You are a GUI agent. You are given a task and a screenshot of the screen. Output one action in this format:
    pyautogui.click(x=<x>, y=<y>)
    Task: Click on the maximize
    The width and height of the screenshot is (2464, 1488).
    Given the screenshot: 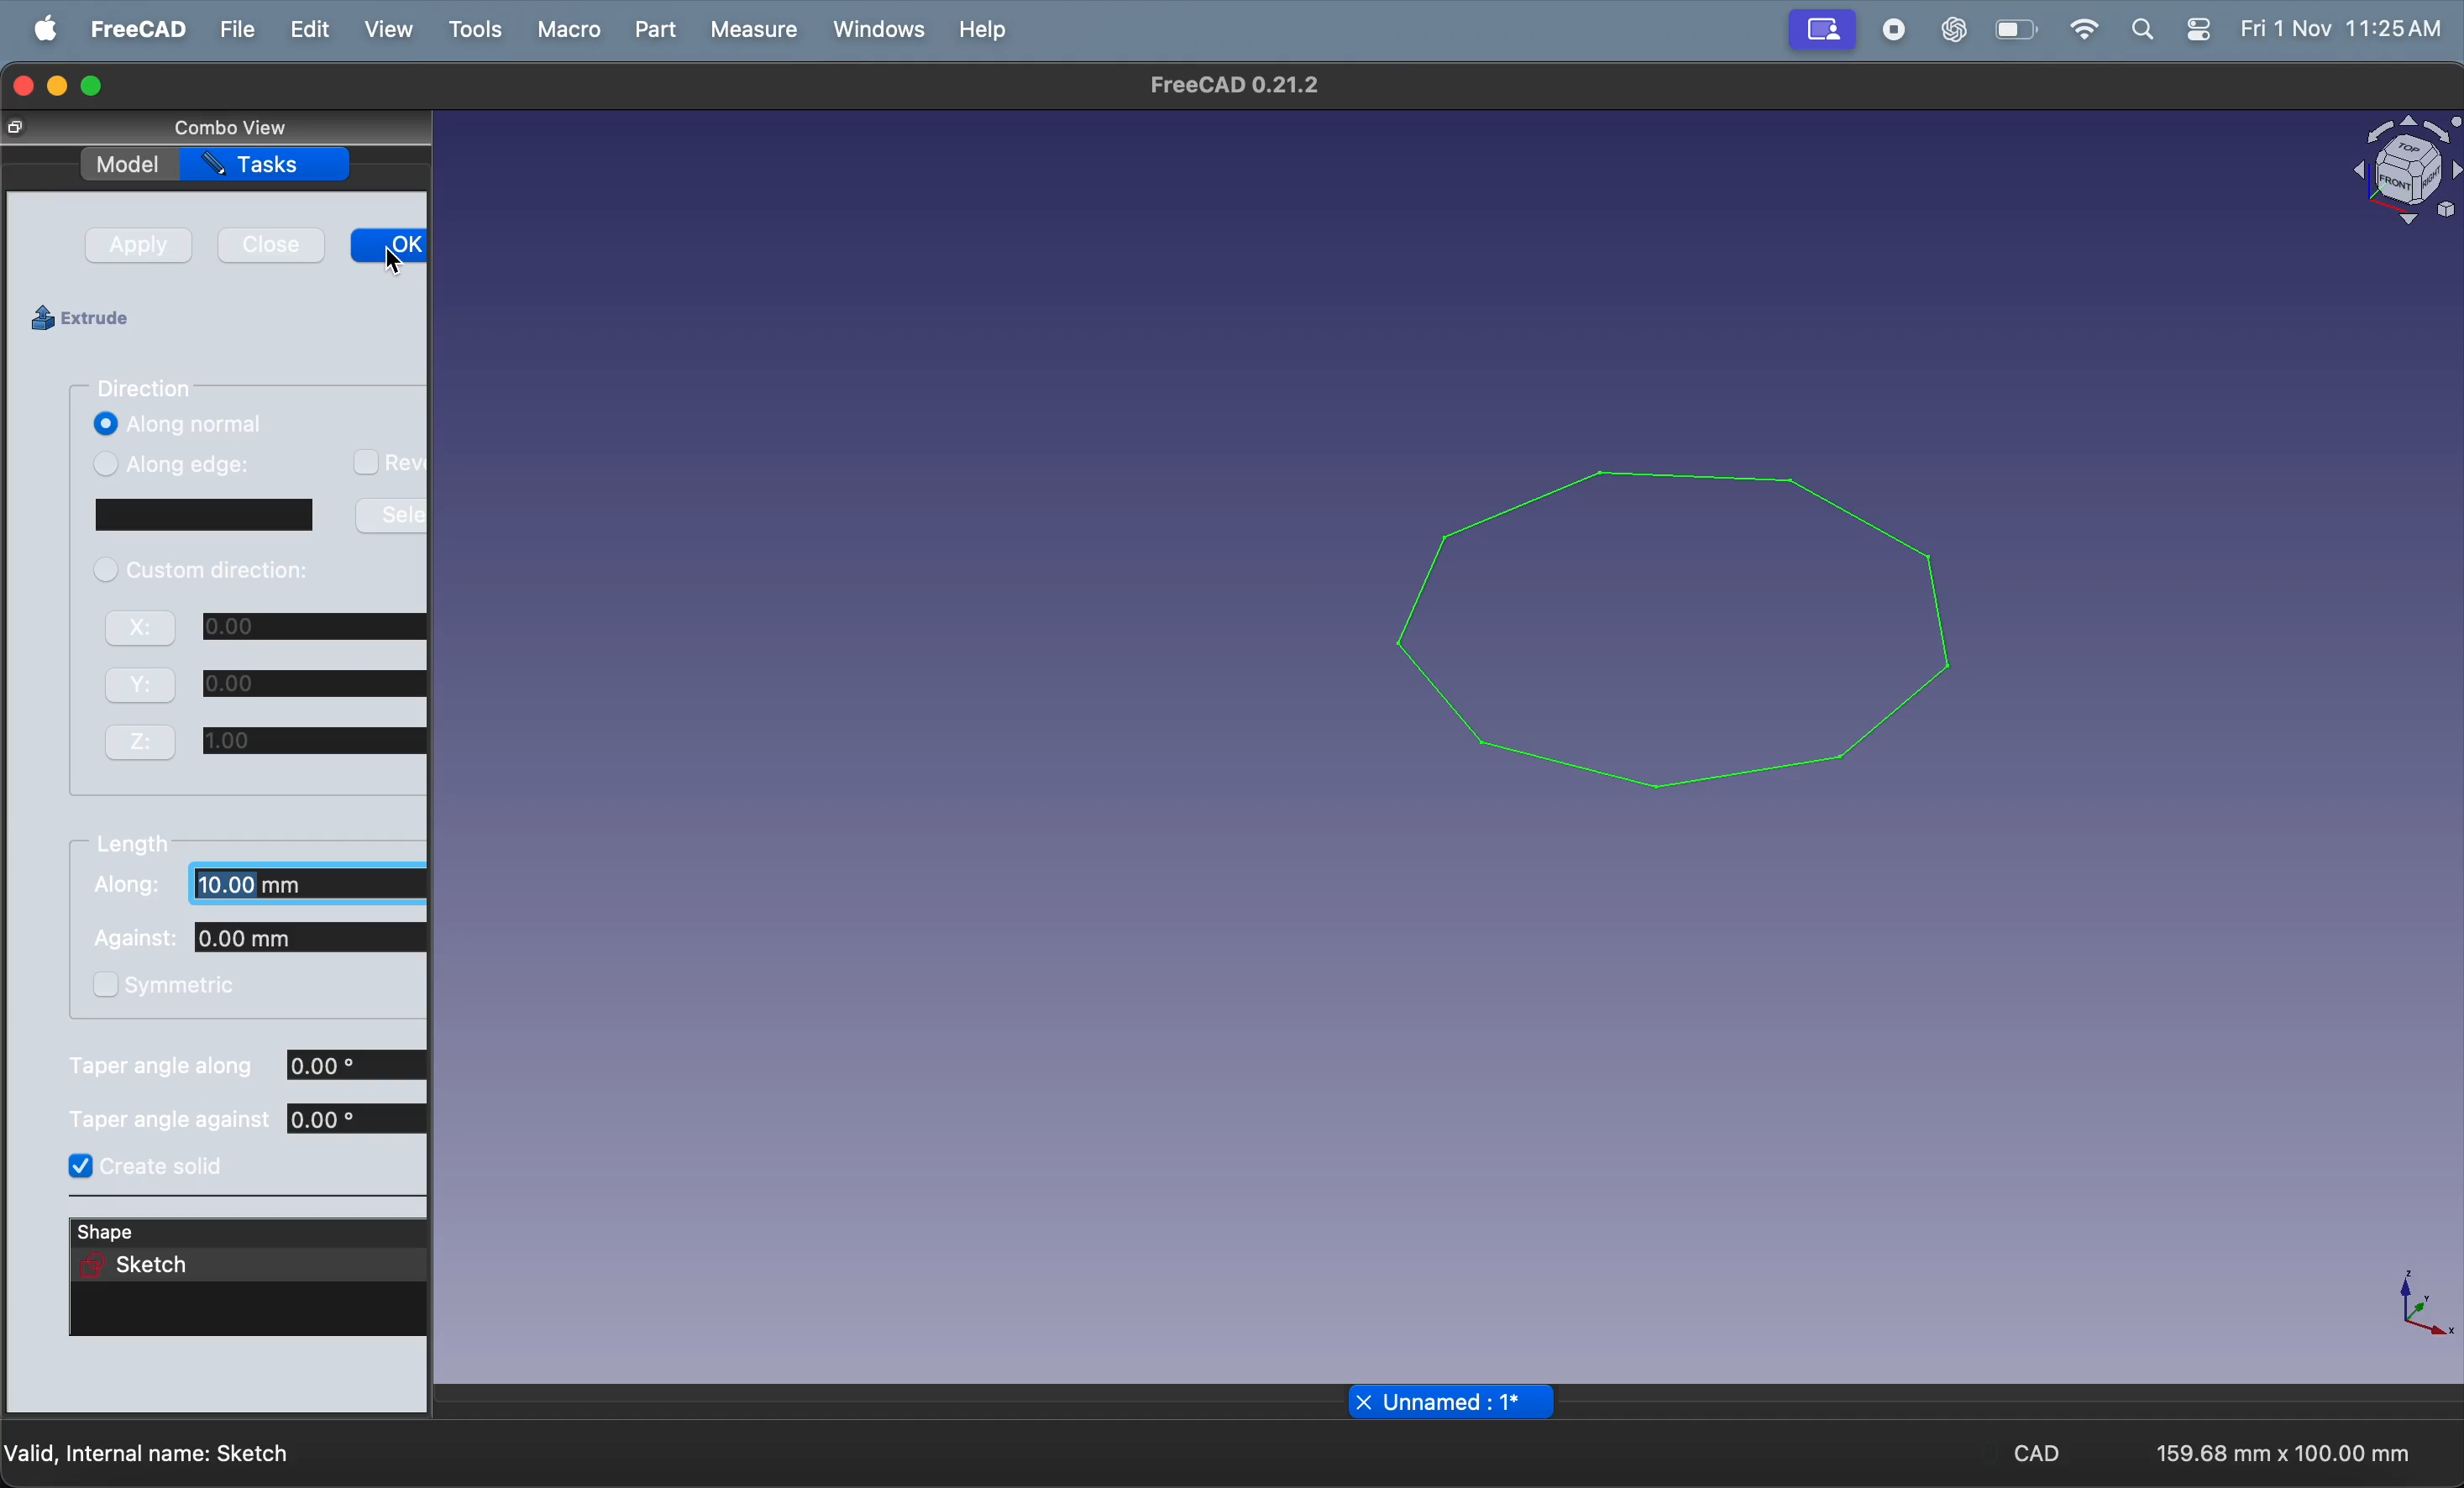 What is the action you would take?
    pyautogui.click(x=96, y=84)
    